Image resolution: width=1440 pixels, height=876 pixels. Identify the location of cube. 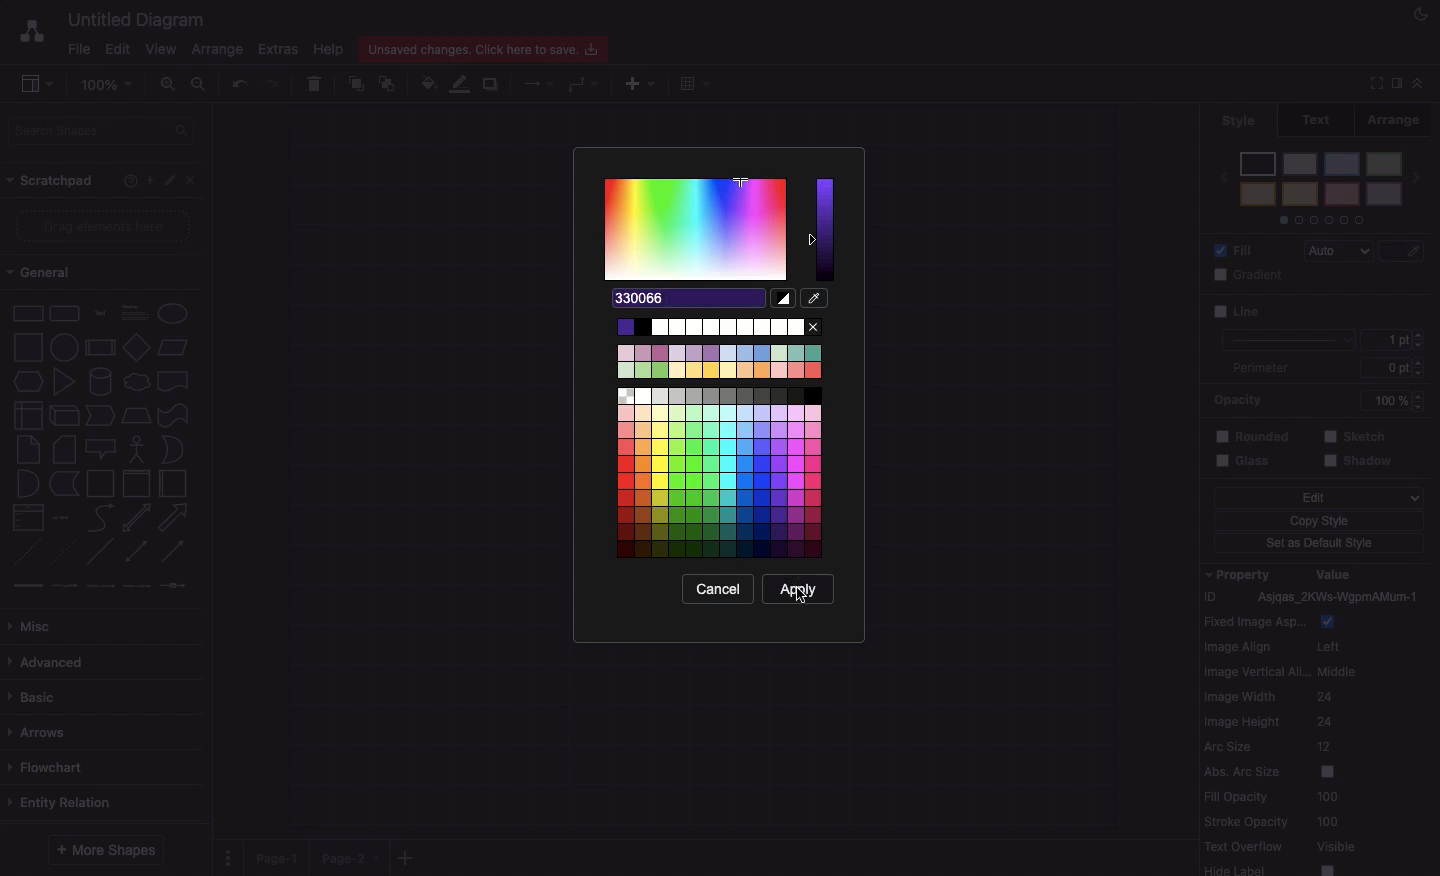
(62, 415).